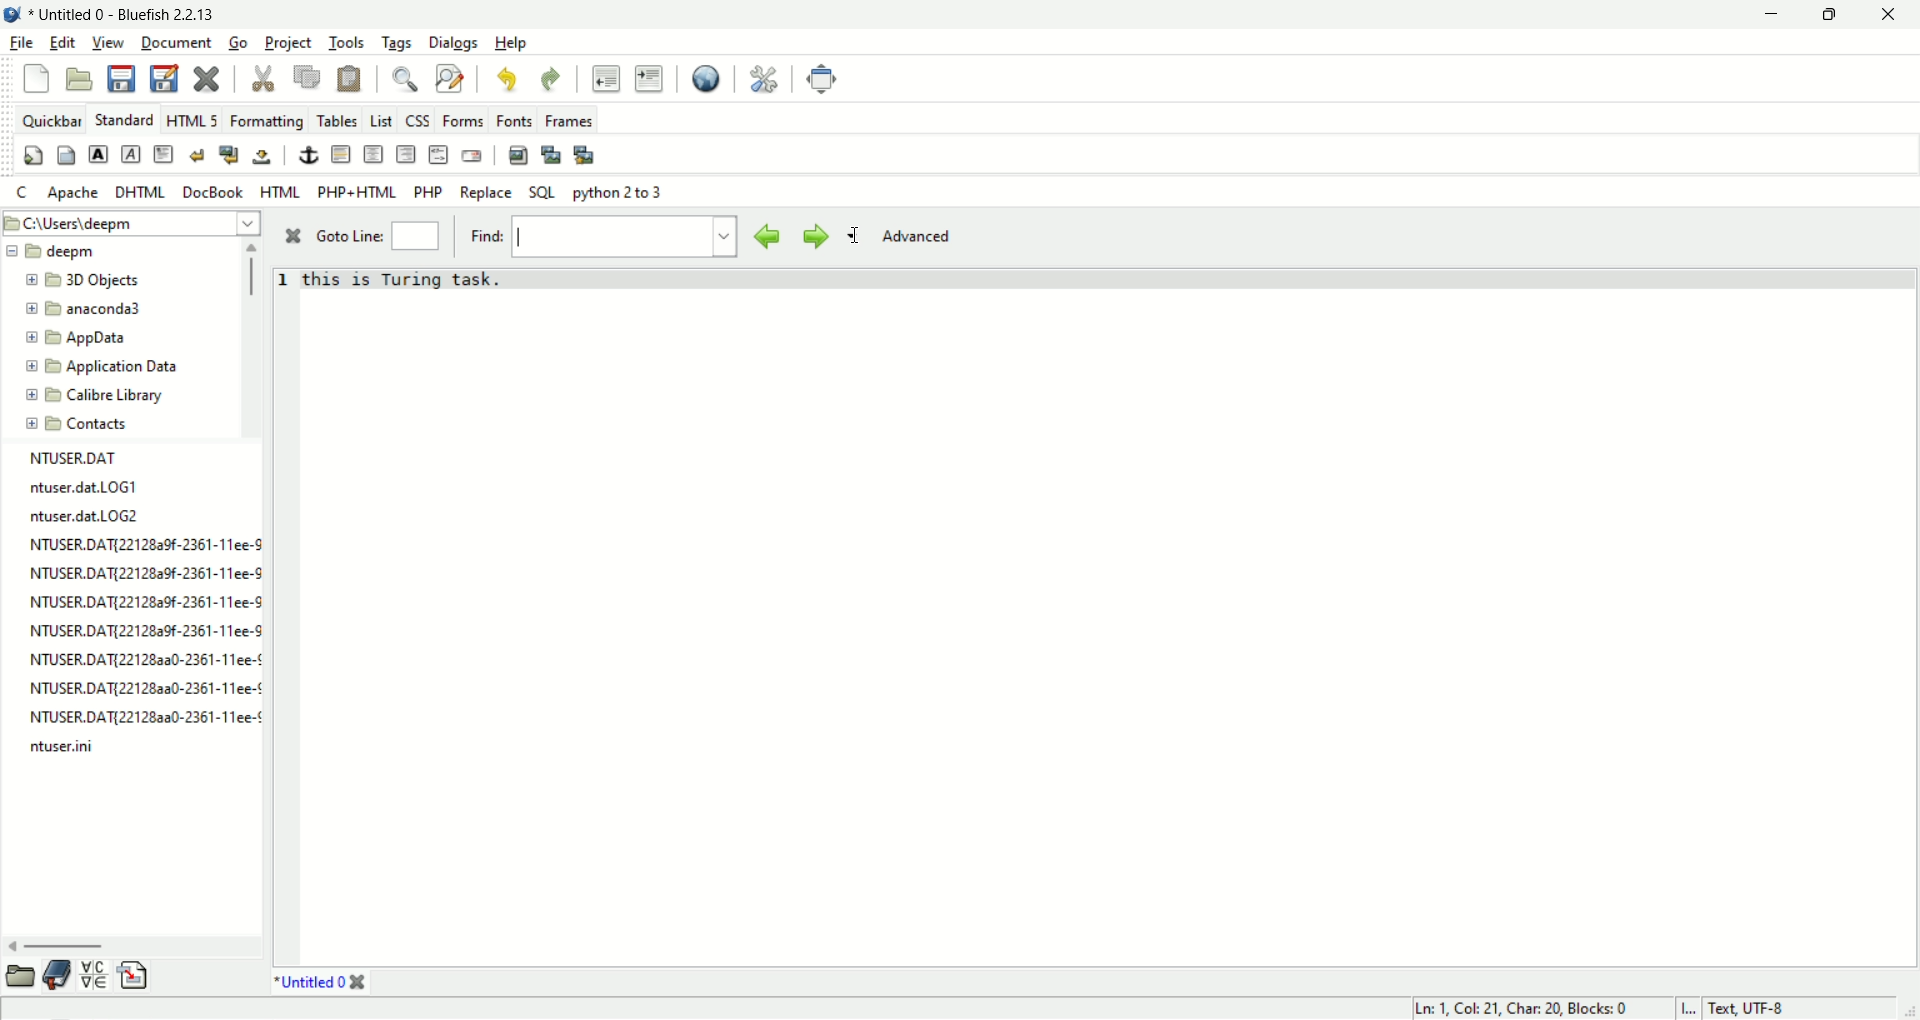 Image resolution: width=1920 pixels, height=1020 pixels. What do you see at coordinates (197, 155) in the screenshot?
I see `break` at bounding box center [197, 155].